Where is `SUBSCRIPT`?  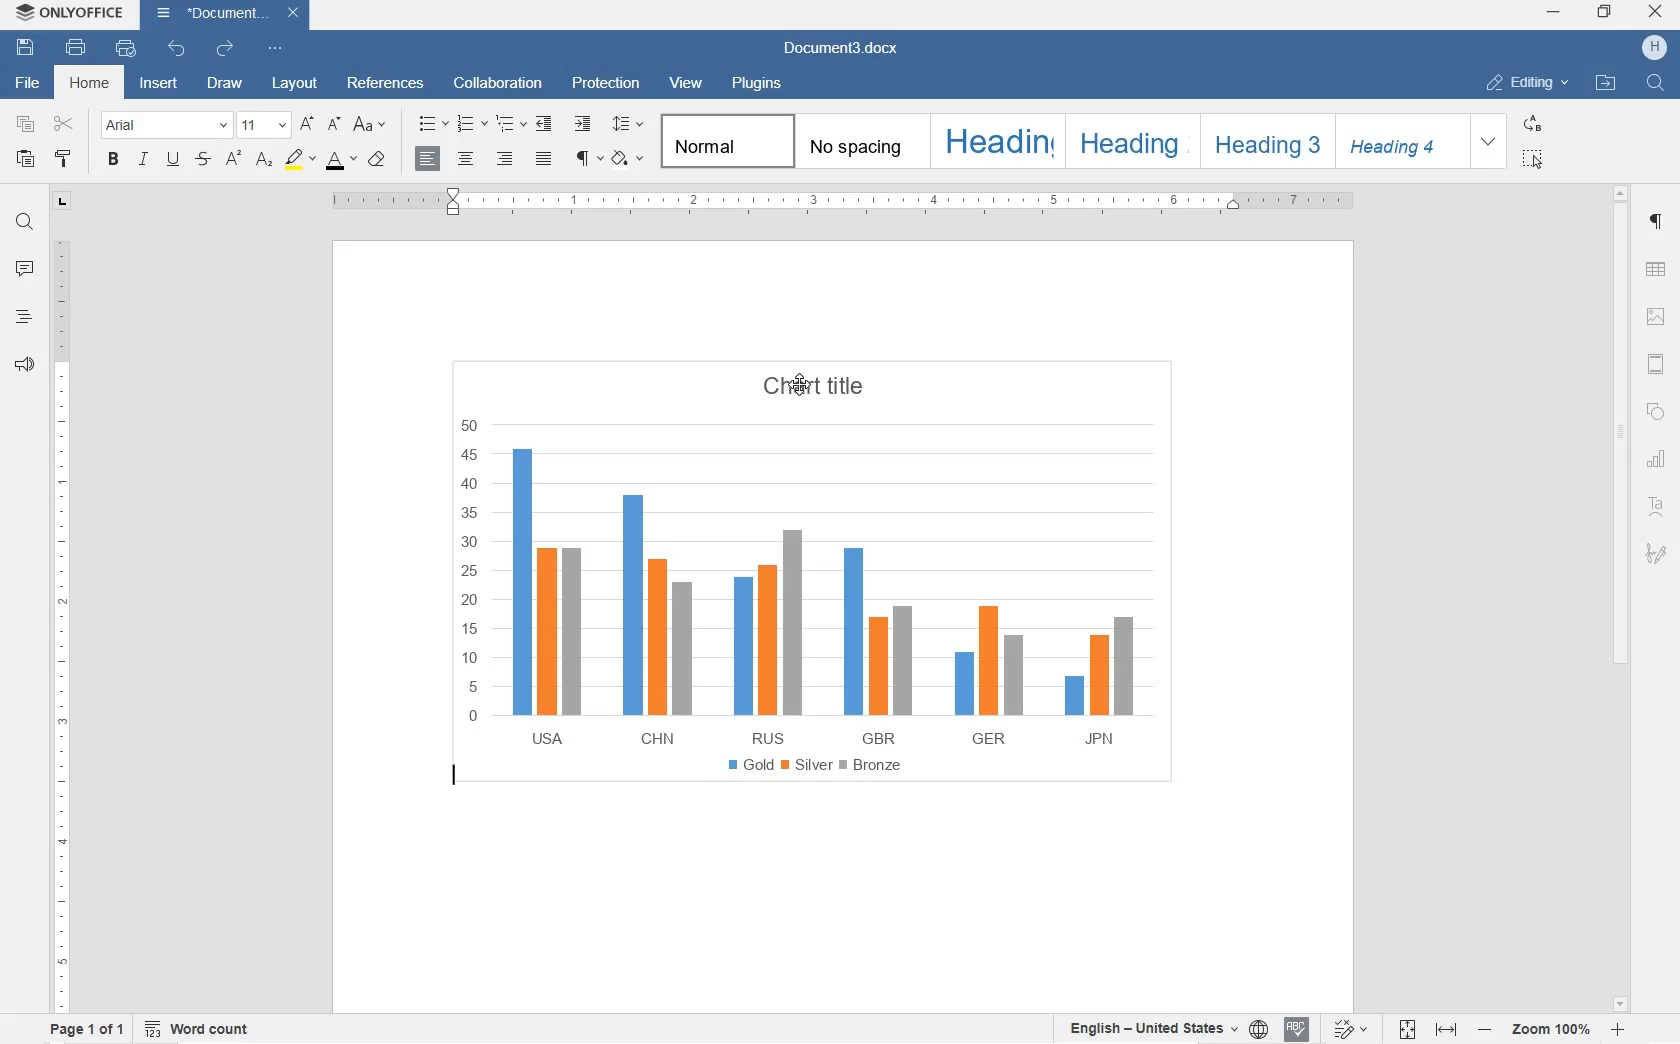 SUBSCRIPT is located at coordinates (263, 162).